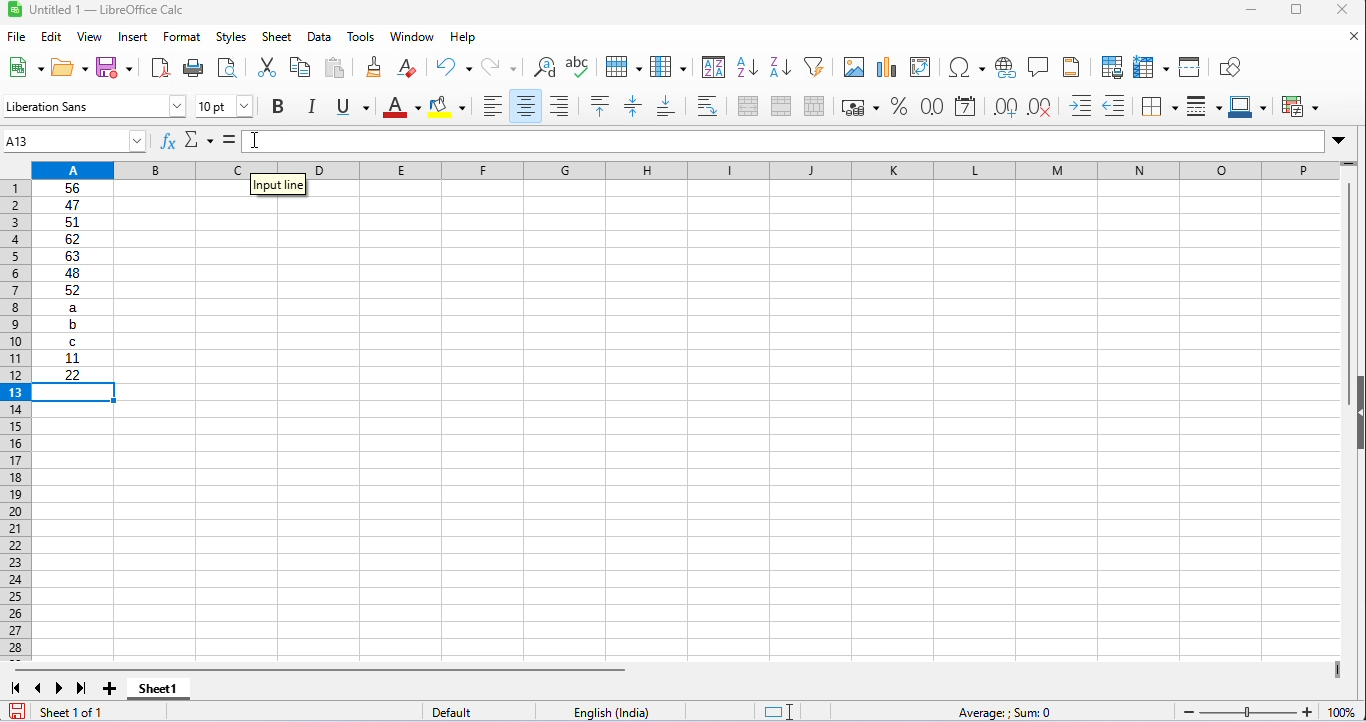  What do you see at coordinates (23, 66) in the screenshot?
I see `new` at bounding box center [23, 66].